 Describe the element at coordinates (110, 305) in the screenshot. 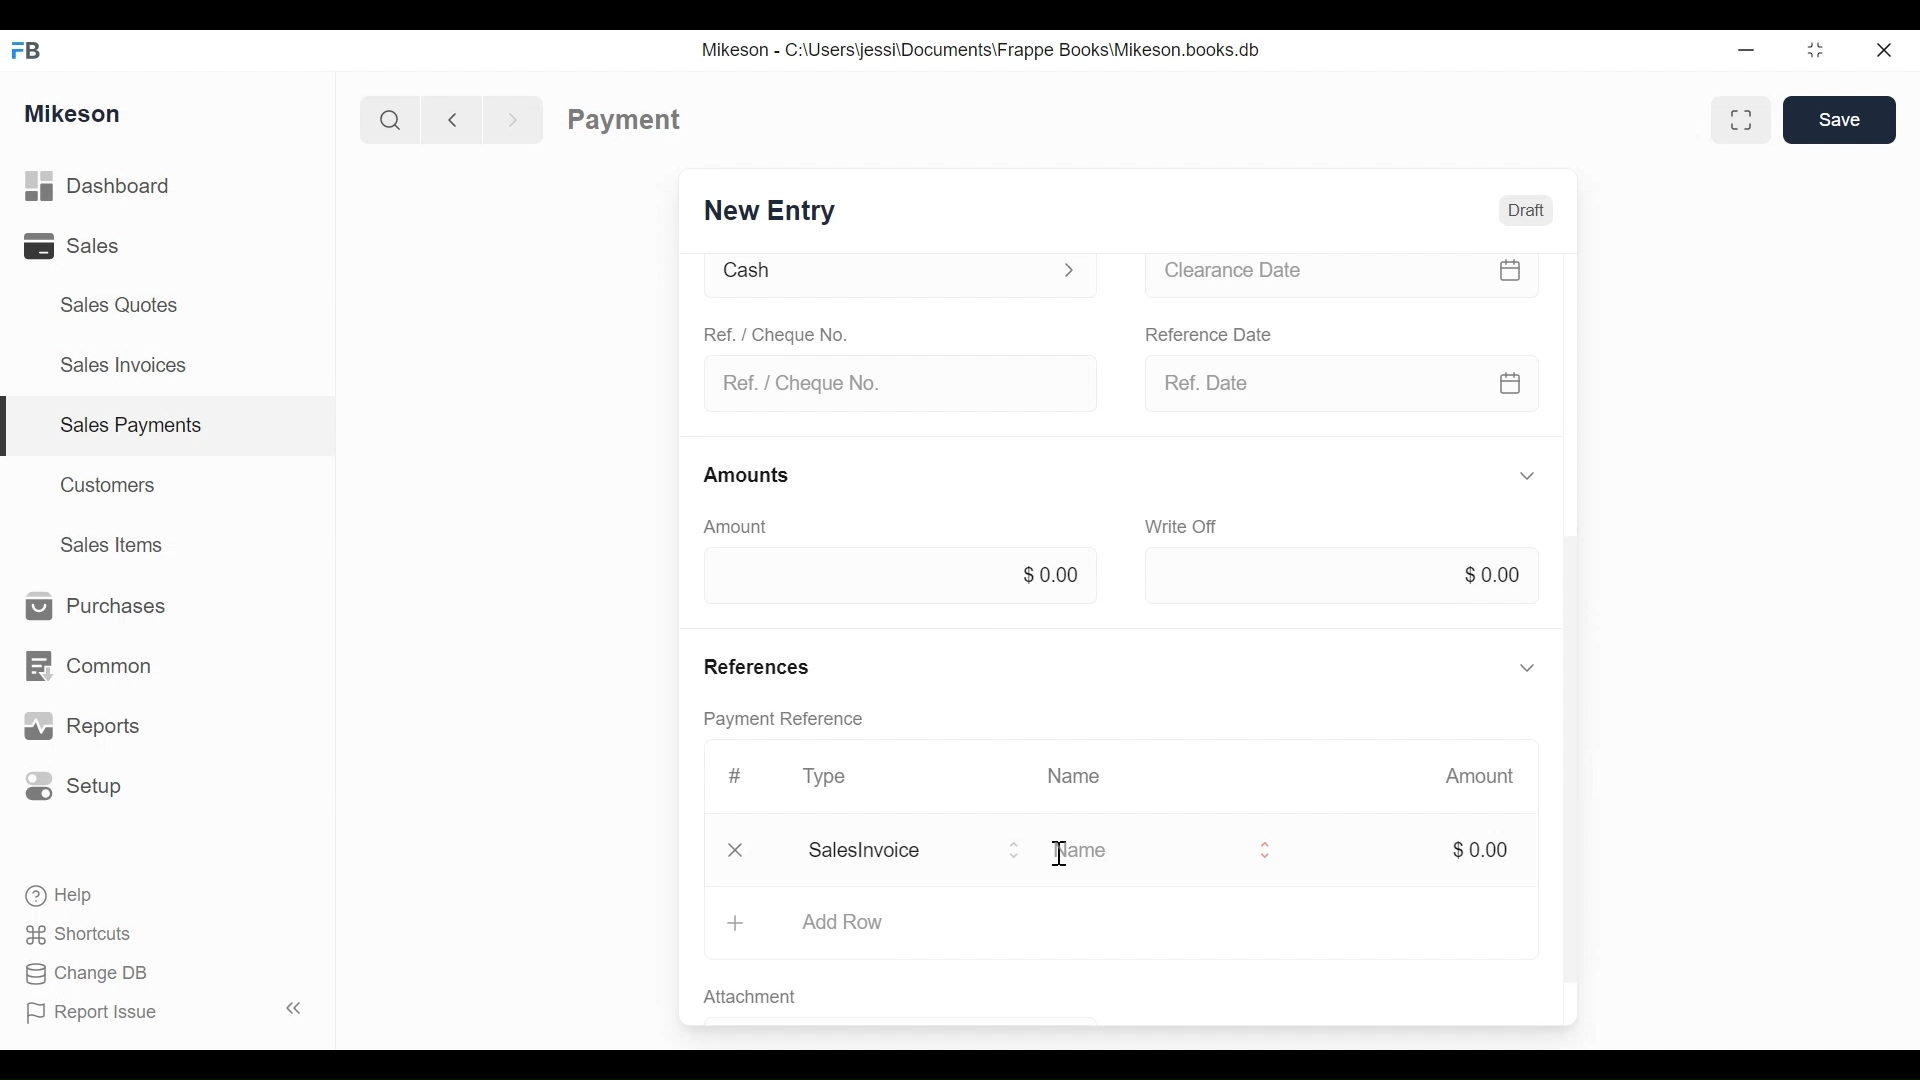

I see `Sales Quotes` at that location.